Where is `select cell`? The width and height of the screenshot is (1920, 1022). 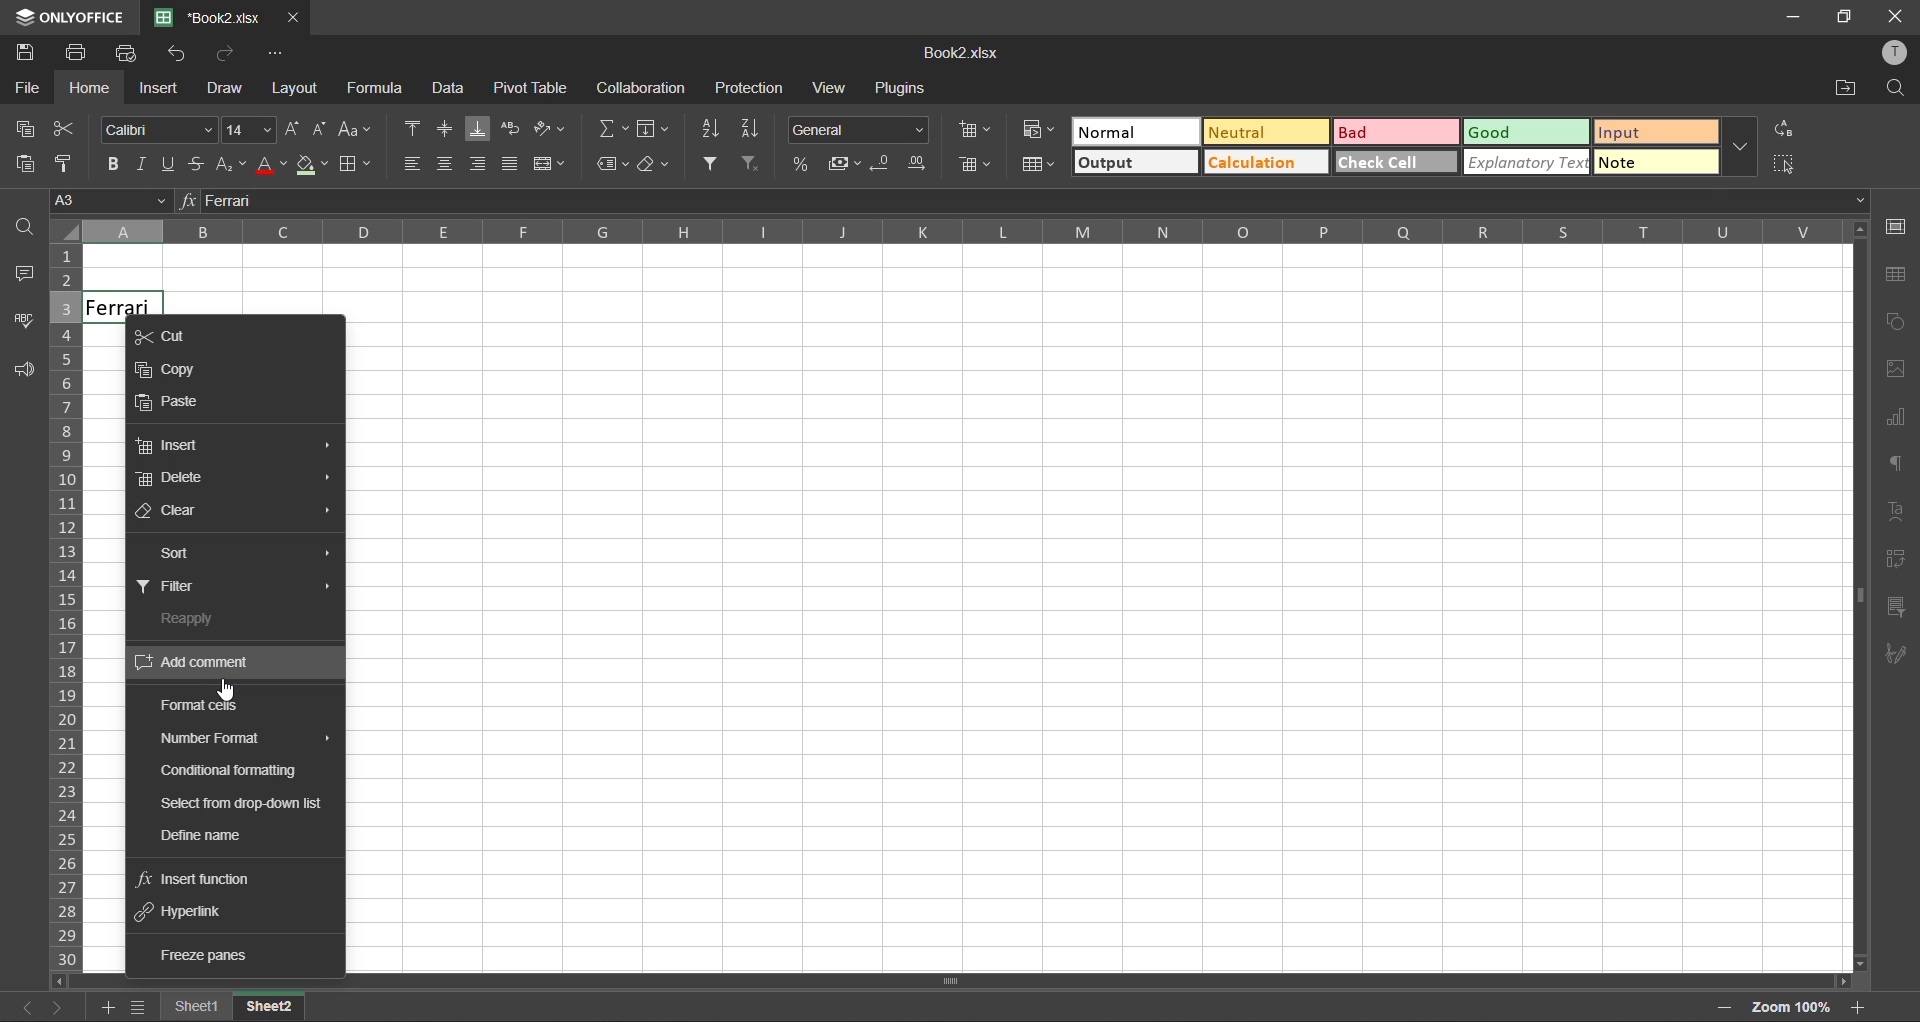
select cell is located at coordinates (1791, 167).